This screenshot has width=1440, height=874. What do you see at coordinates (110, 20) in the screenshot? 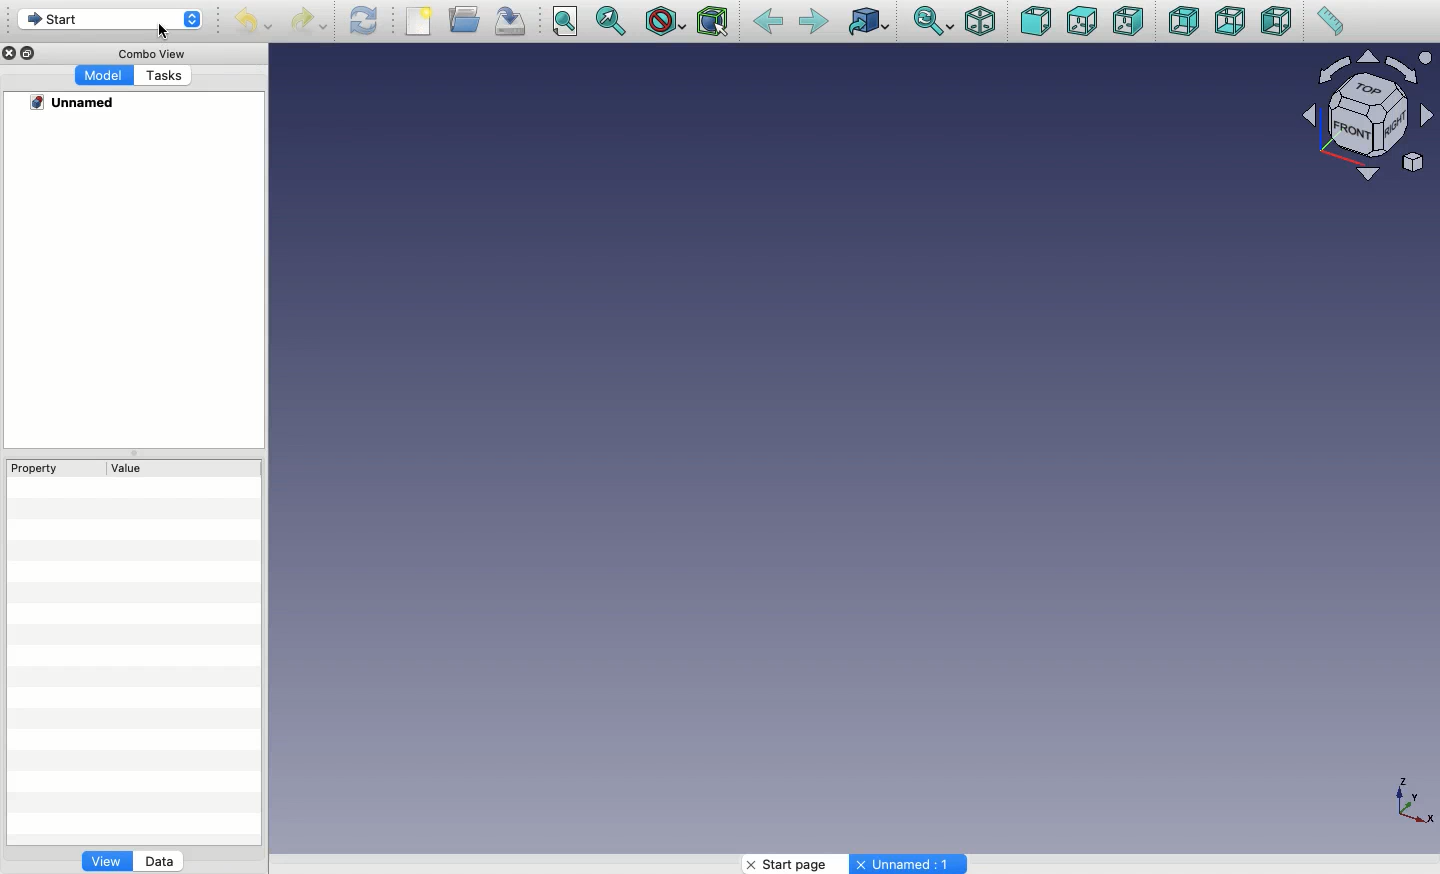
I see `Workbench` at bounding box center [110, 20].